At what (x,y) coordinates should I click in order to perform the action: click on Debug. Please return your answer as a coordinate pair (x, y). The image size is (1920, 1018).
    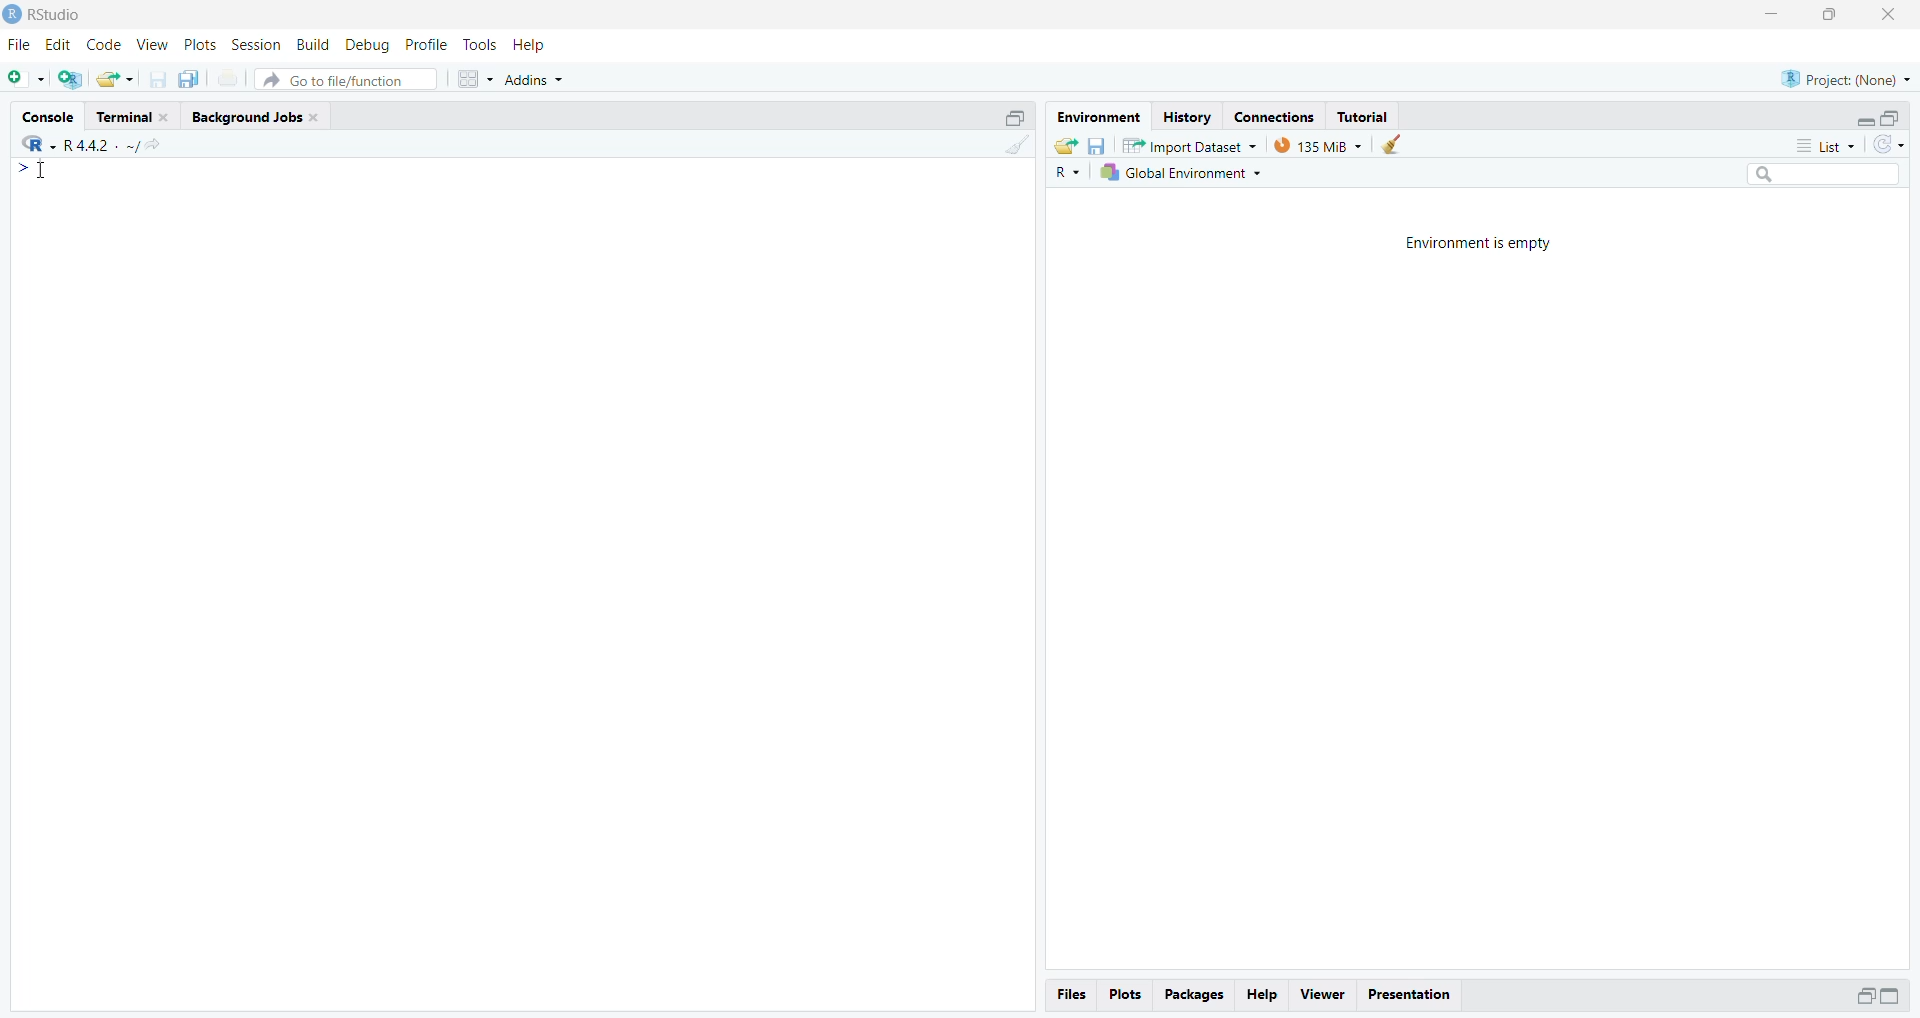
    Looking at the image, I should click on (367, 44).